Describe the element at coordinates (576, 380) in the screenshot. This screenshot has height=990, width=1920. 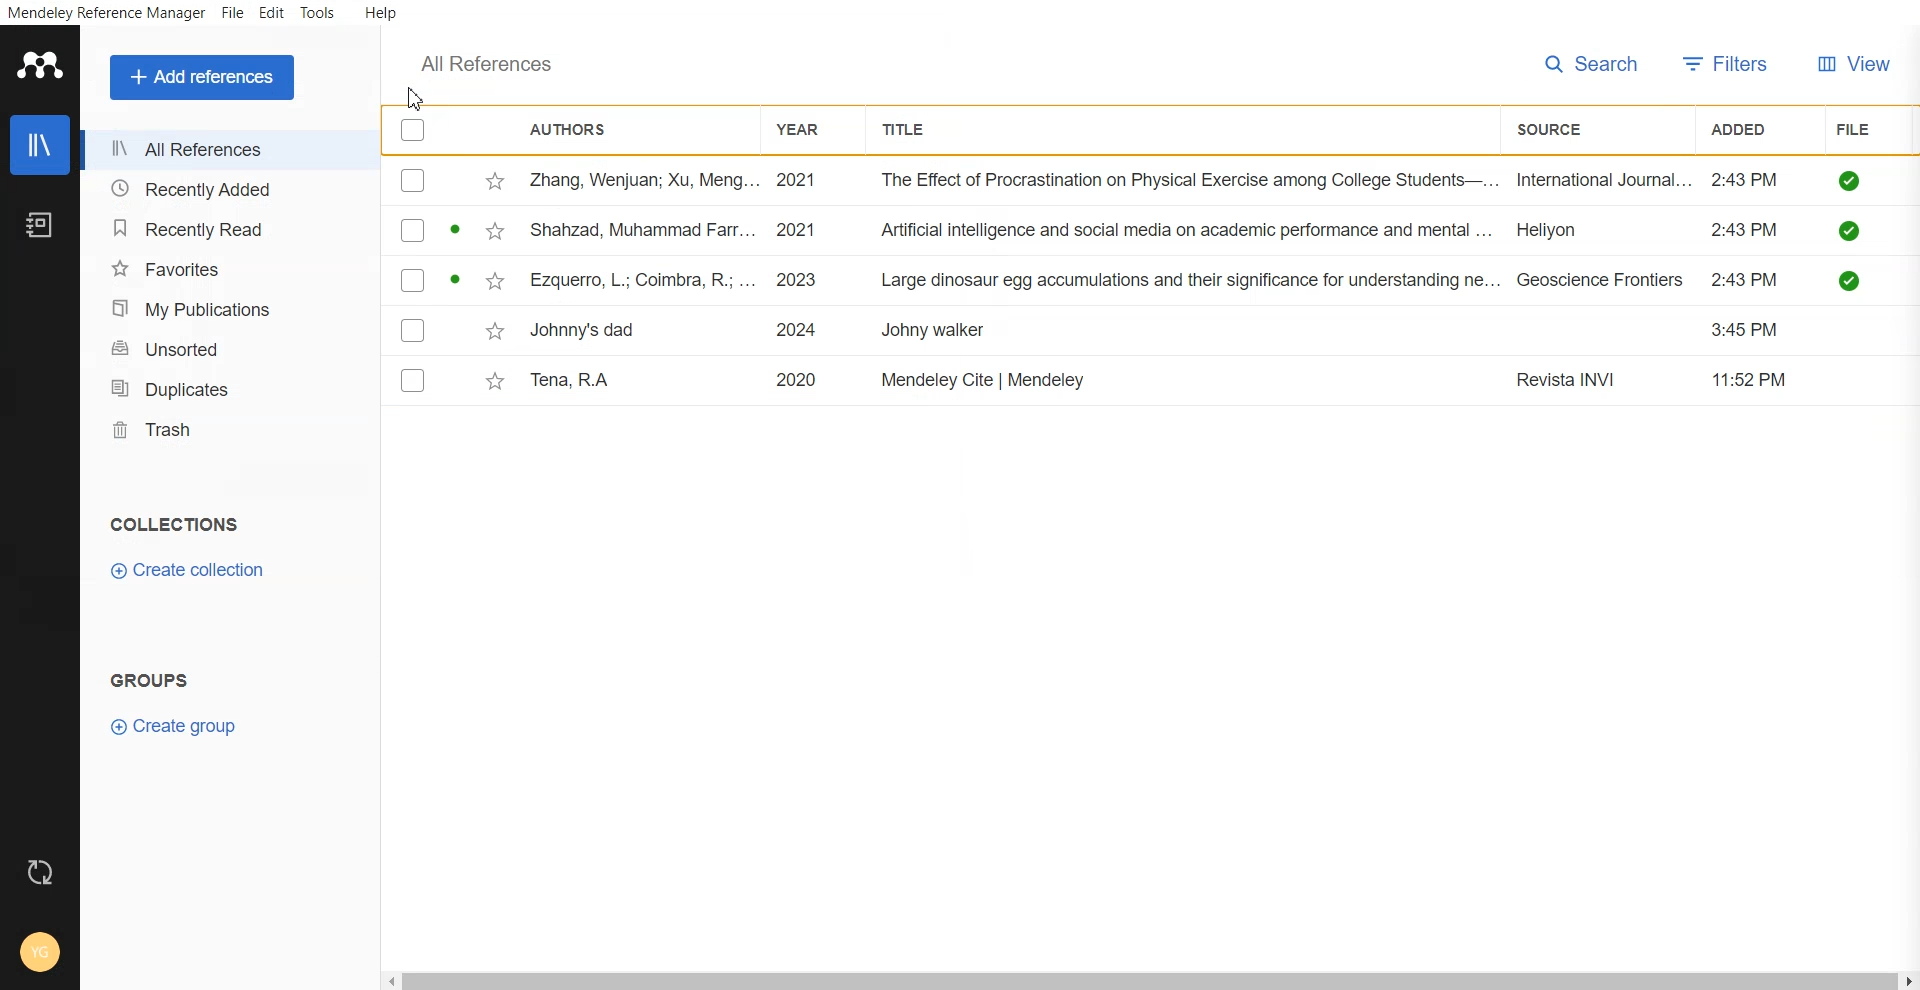
I see `Tena, RA` at that location.